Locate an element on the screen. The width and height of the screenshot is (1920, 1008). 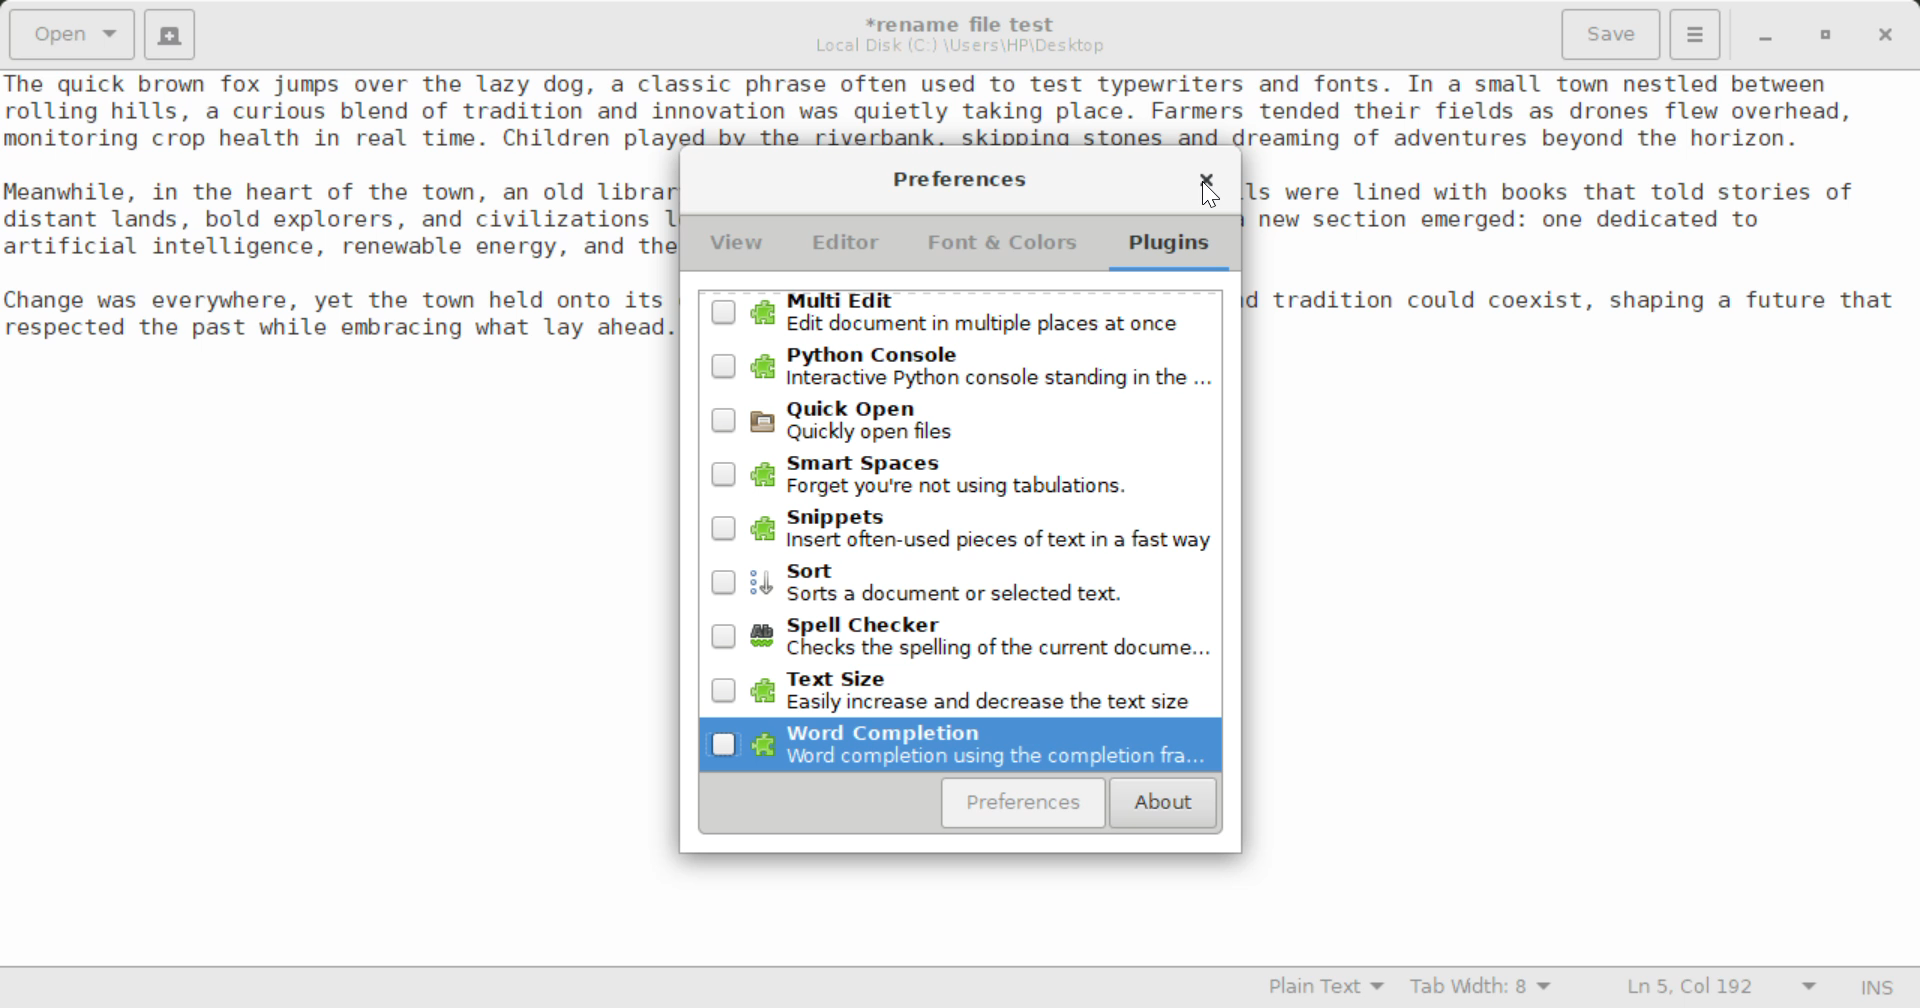
Sort Plugin Button Unselected is located at coordinates (962, 585).